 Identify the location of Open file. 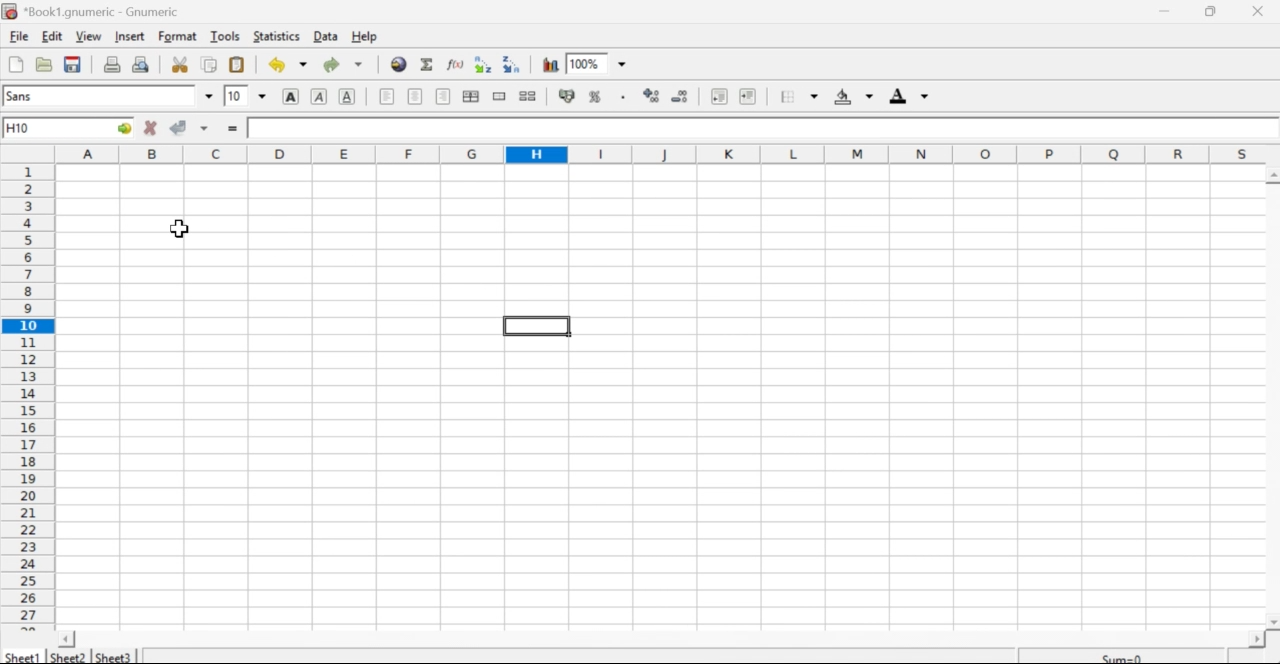
(45, 67).